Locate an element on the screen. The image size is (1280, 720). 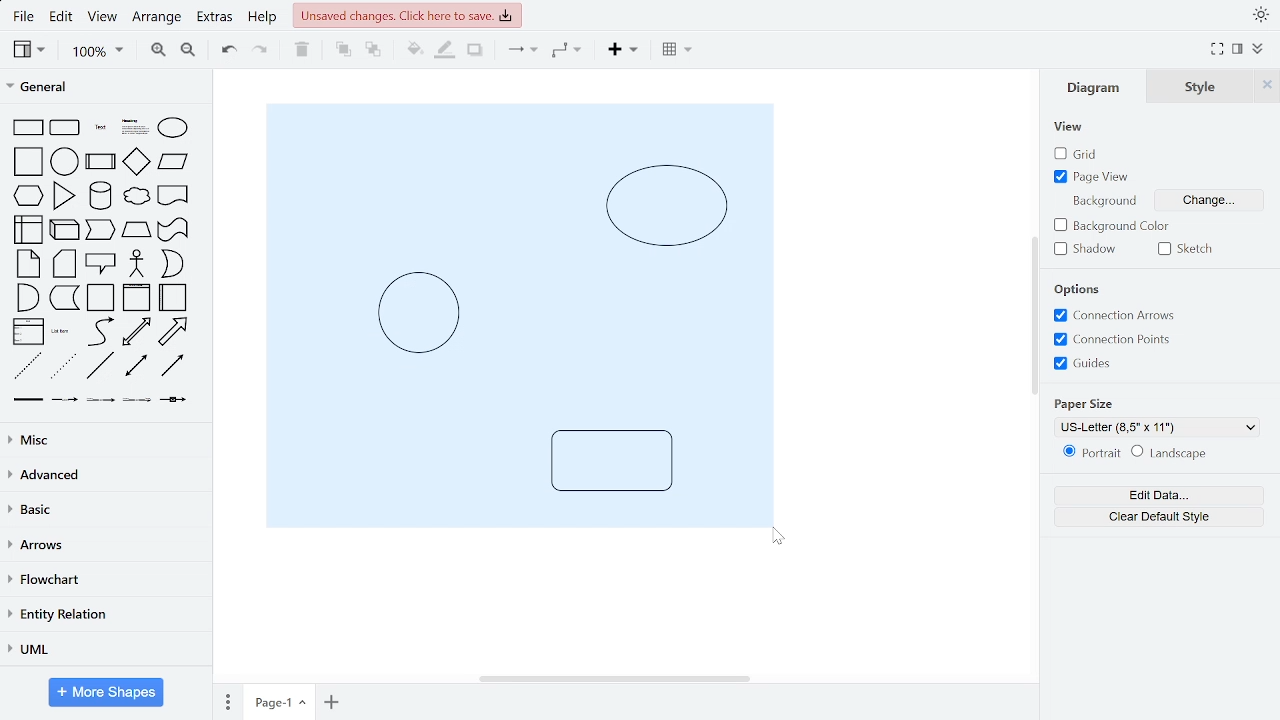
internal storage is located at coordinates (31, 229).